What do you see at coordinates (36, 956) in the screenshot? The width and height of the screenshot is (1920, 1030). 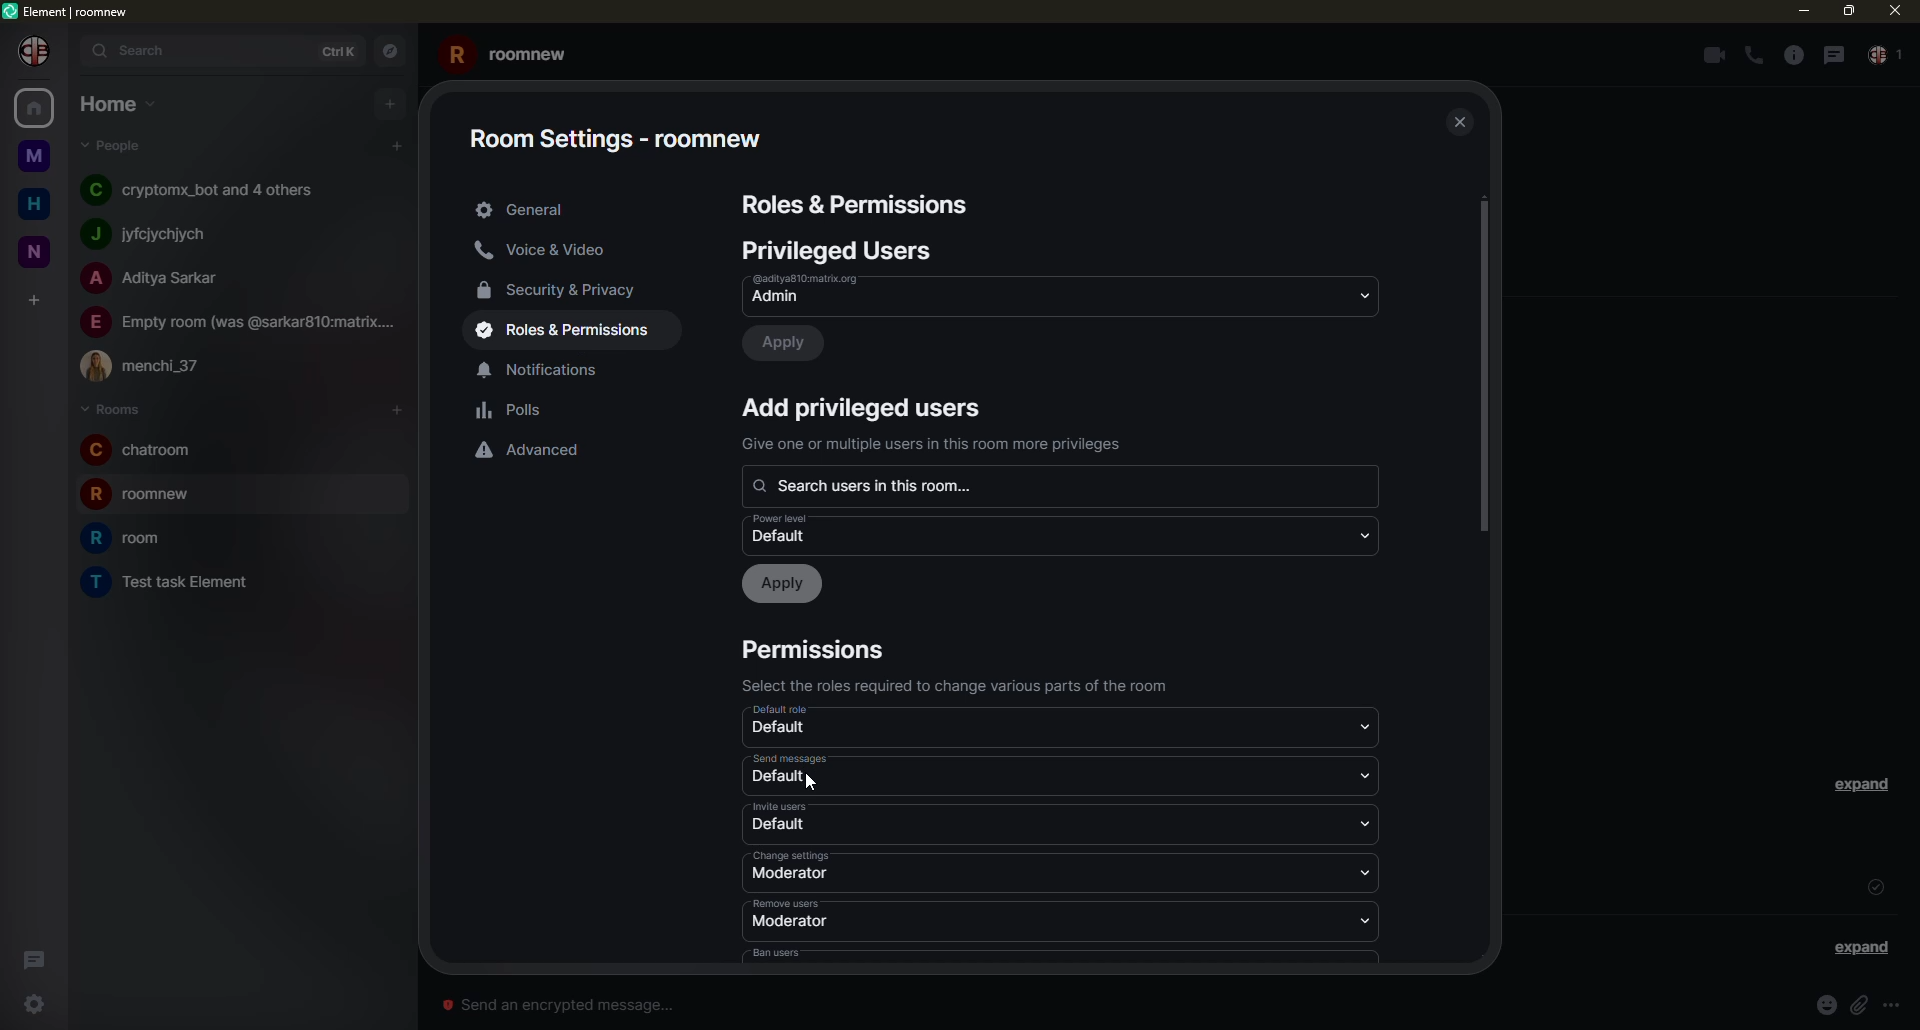 I see `threads` at bounding box center [36, 956].